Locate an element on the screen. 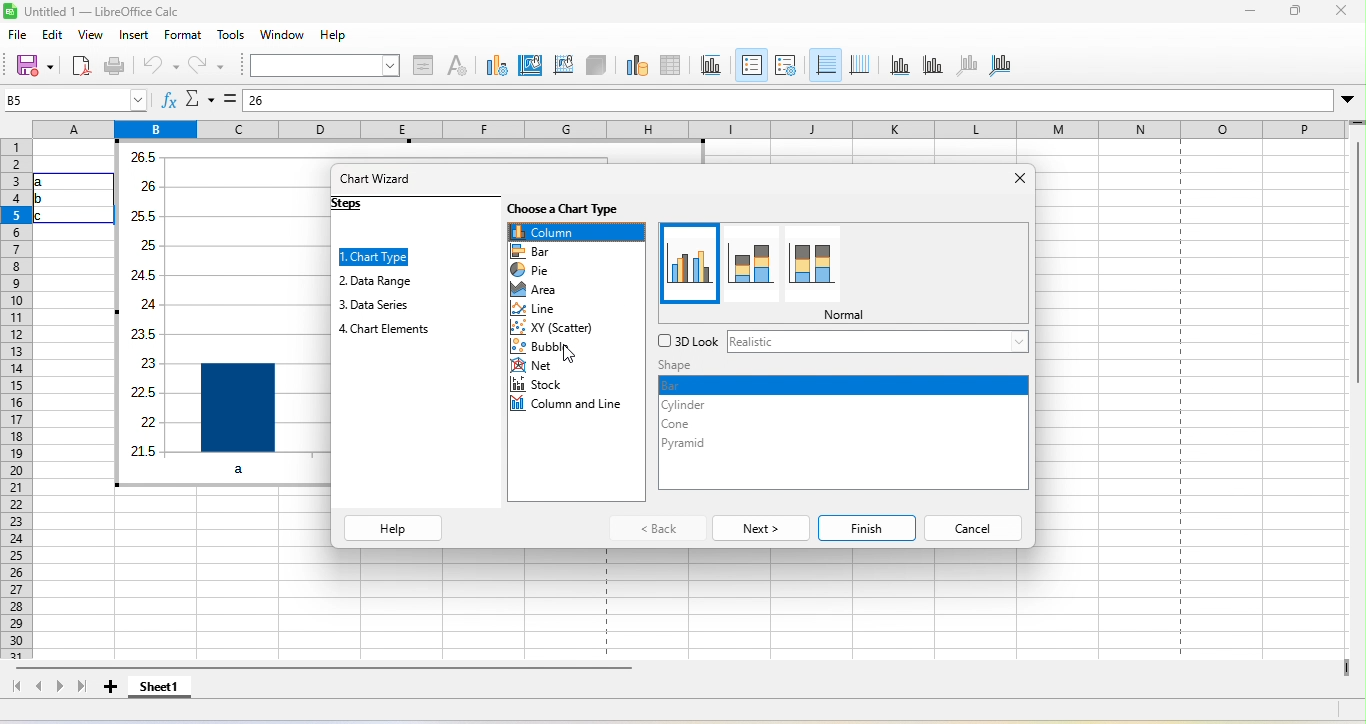  back is located at coordinates (657, 528).